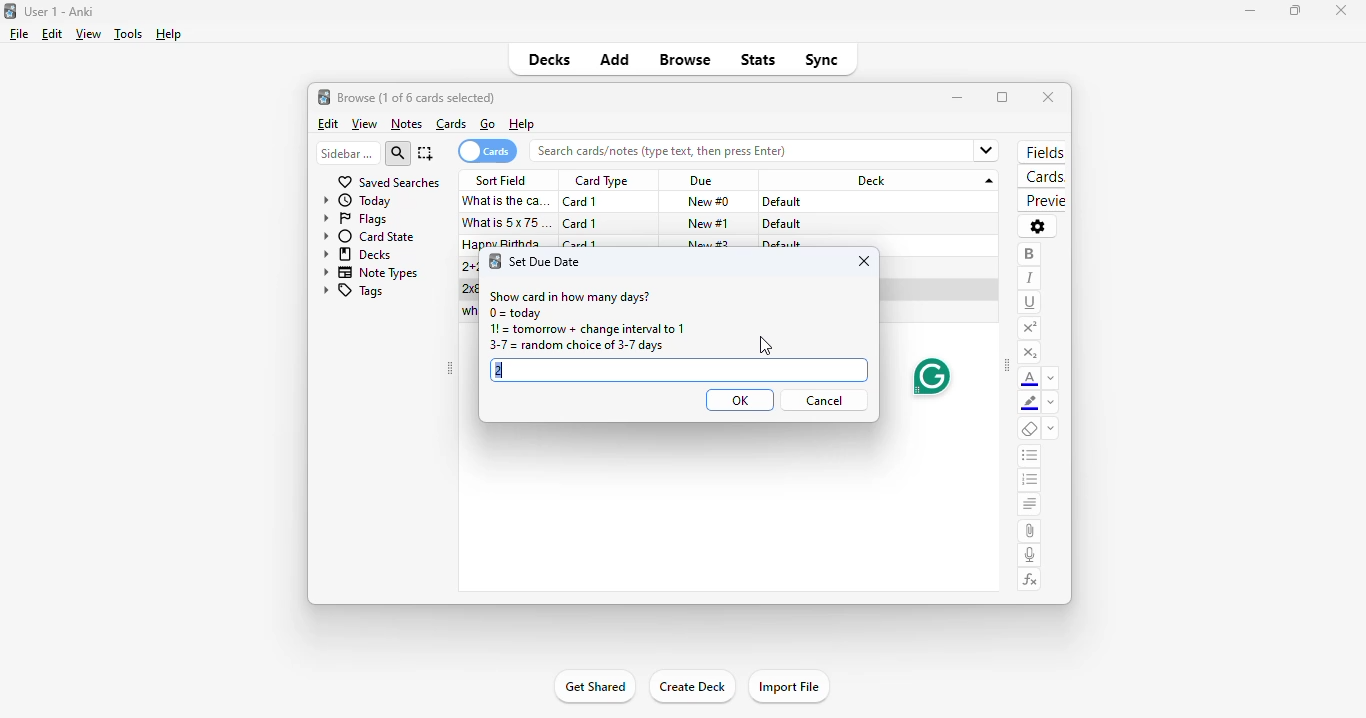 The height and width of the screenshot is (718, 1366). I want to click on create deck, so click(692, 687).